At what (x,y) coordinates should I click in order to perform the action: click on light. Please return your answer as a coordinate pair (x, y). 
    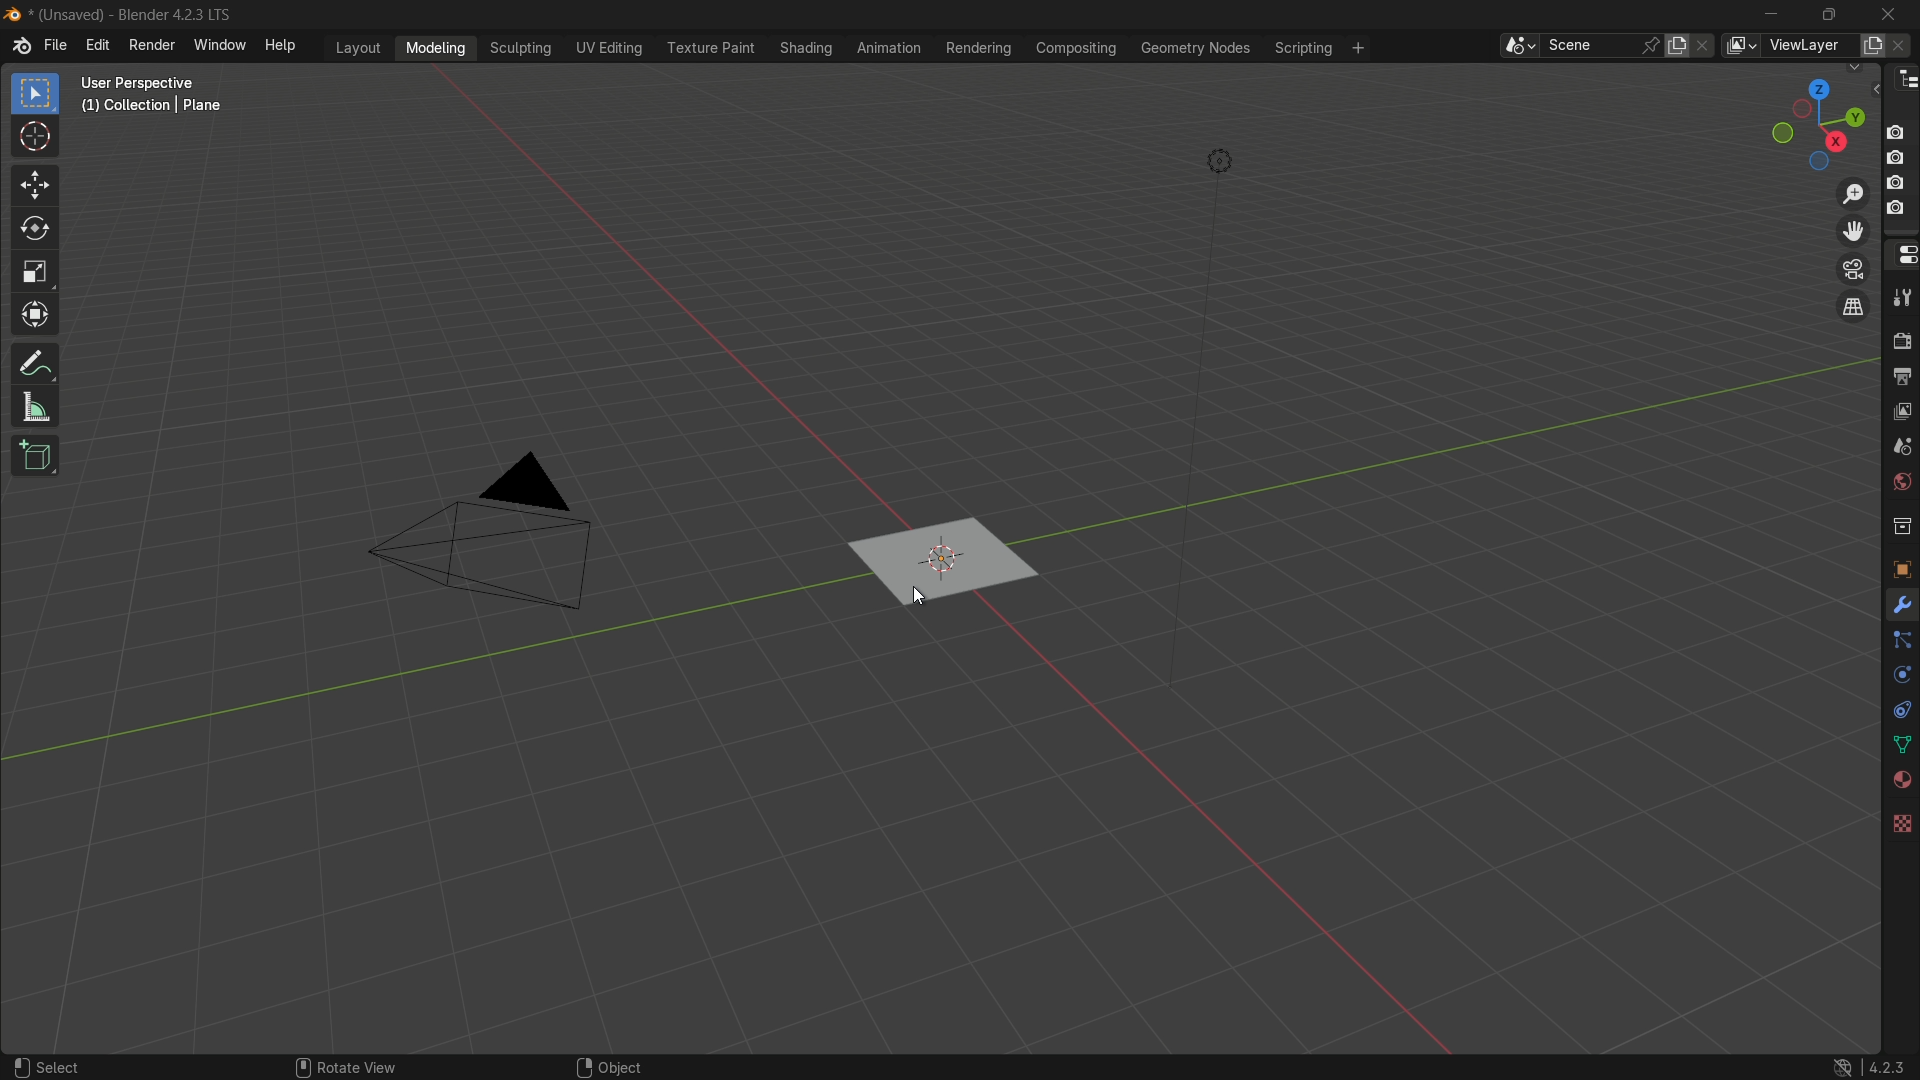
    Looking at the image, I should click on (1219, 159).